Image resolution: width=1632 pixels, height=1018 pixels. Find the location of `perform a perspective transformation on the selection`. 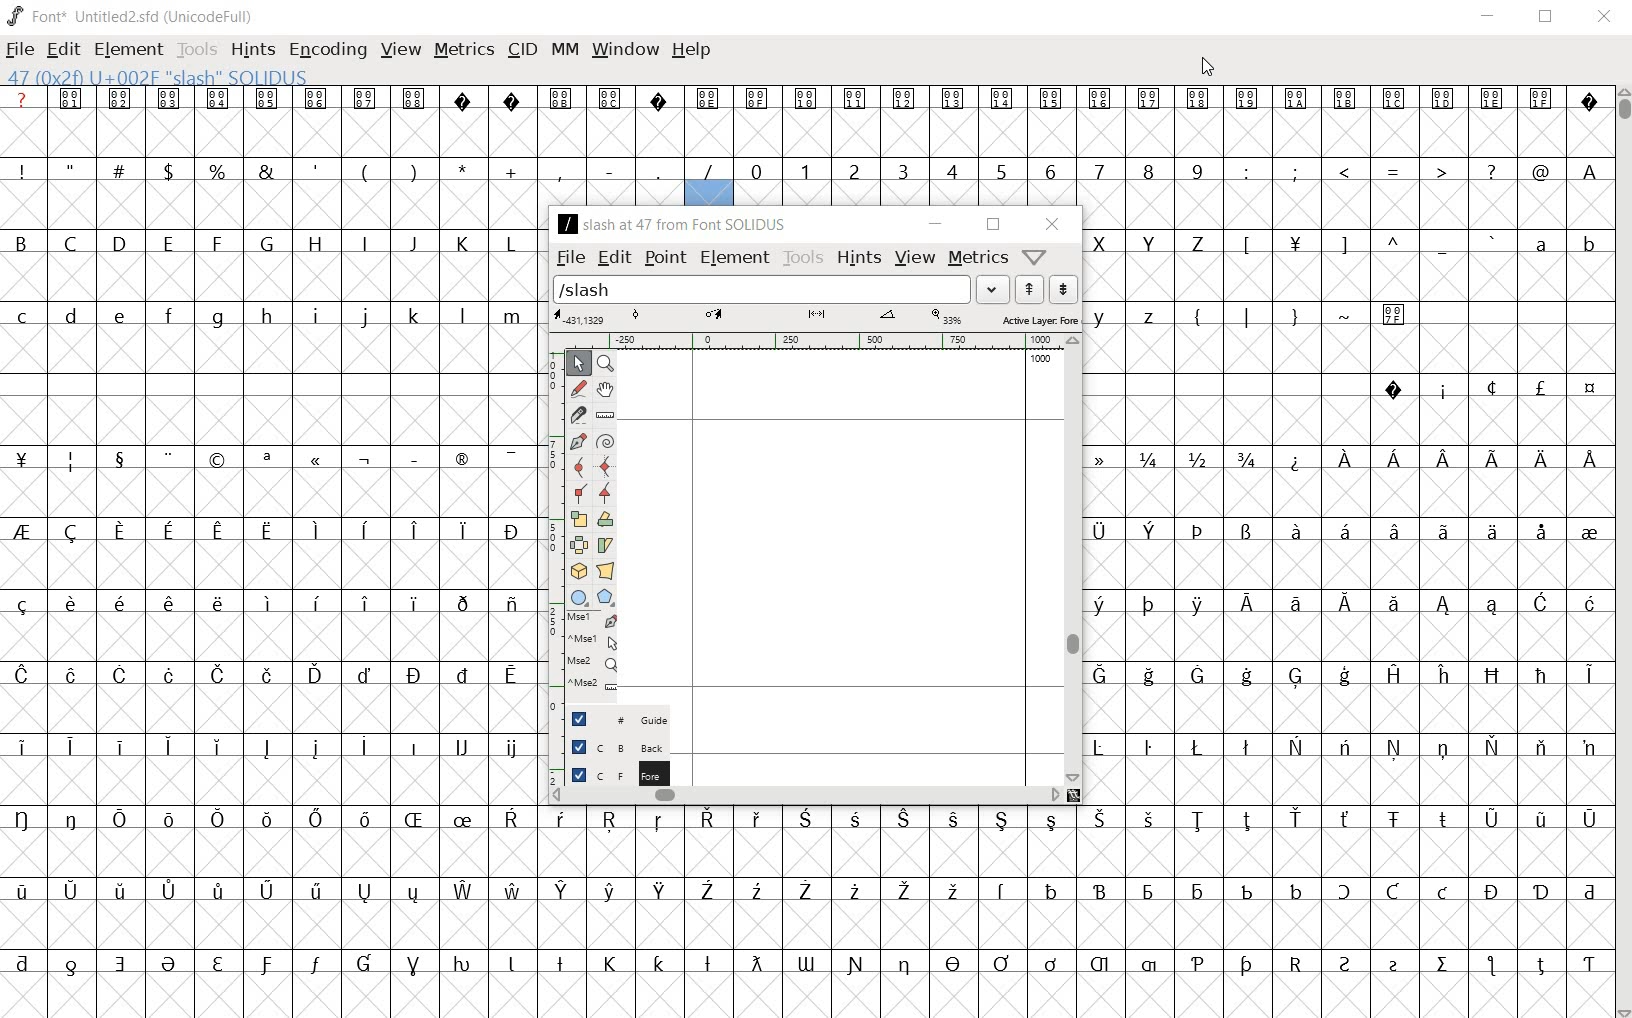

perform a perspective transformation on the selection is located at coordinates (604, 572).